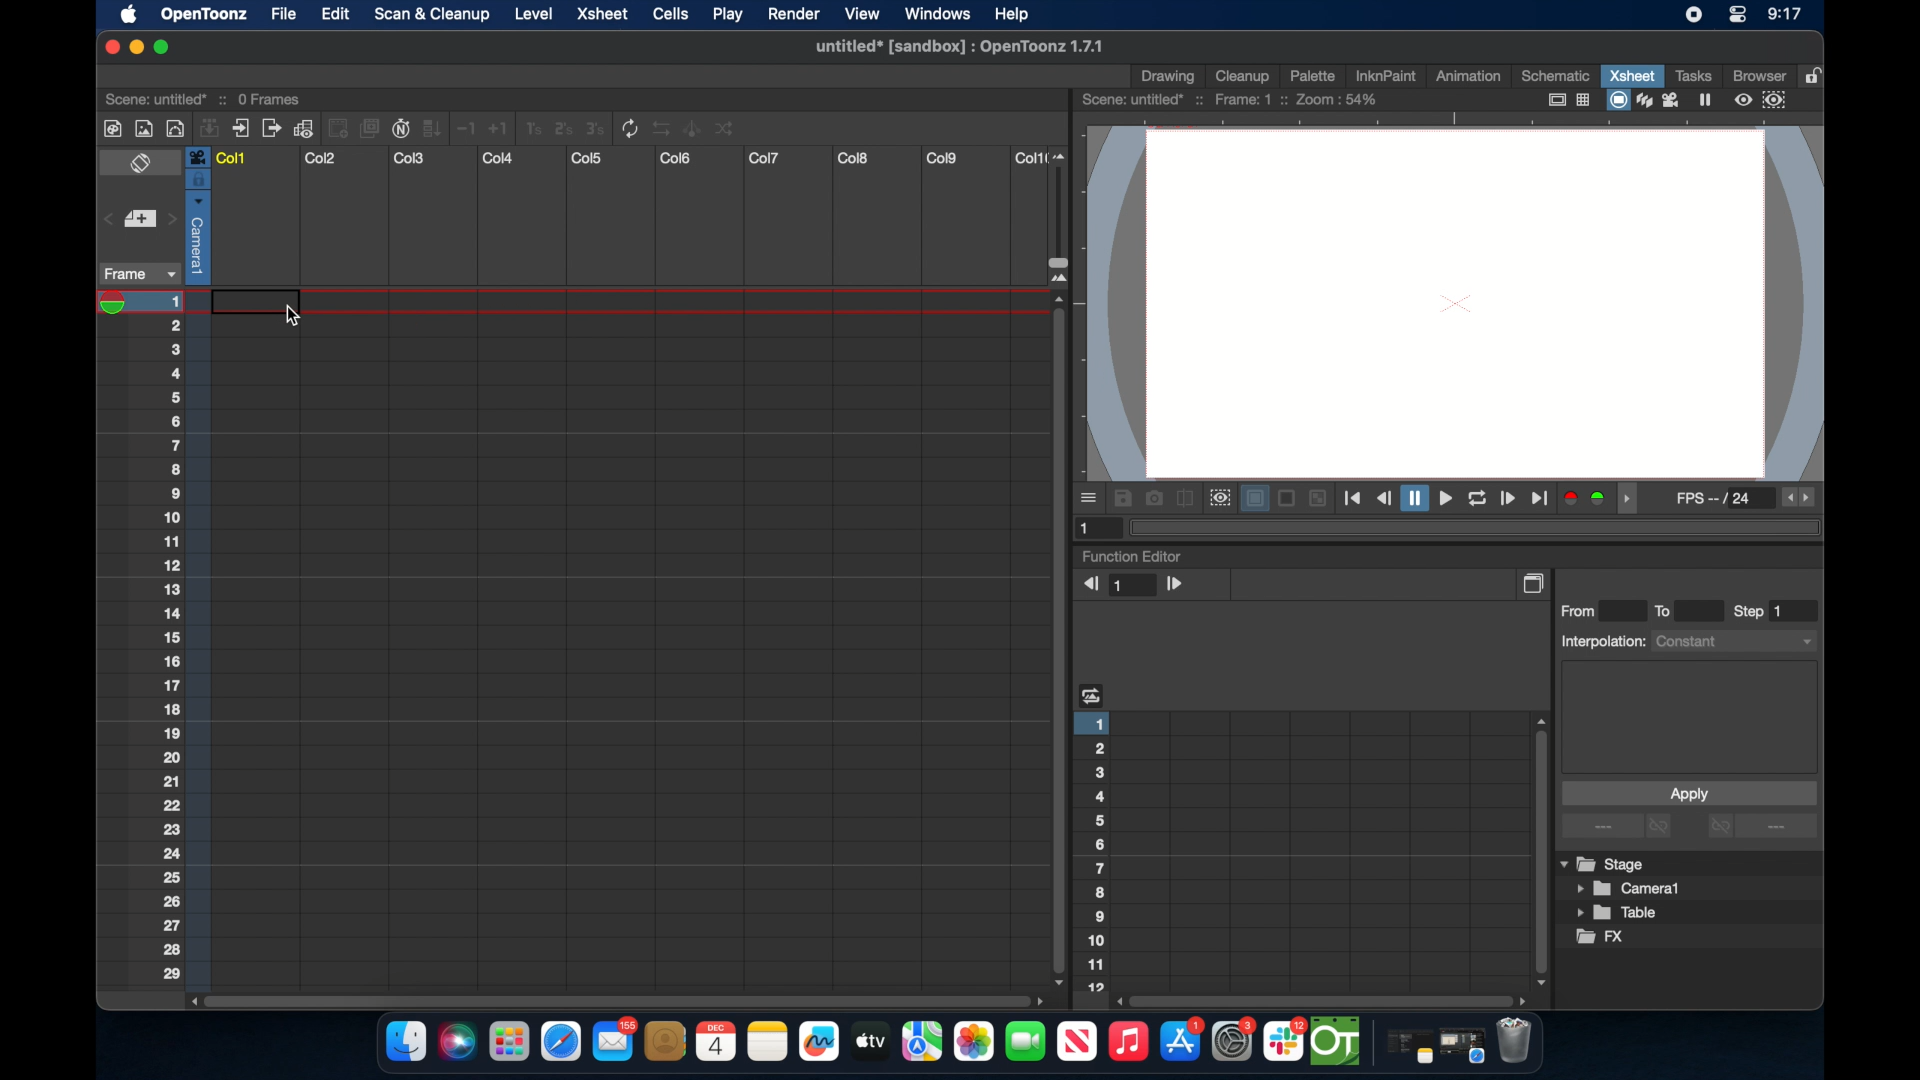 This screenshot has height=1080, width=1920. Describe the element at coordinates (536, 13) in the screenshot. I see `level` at that location.